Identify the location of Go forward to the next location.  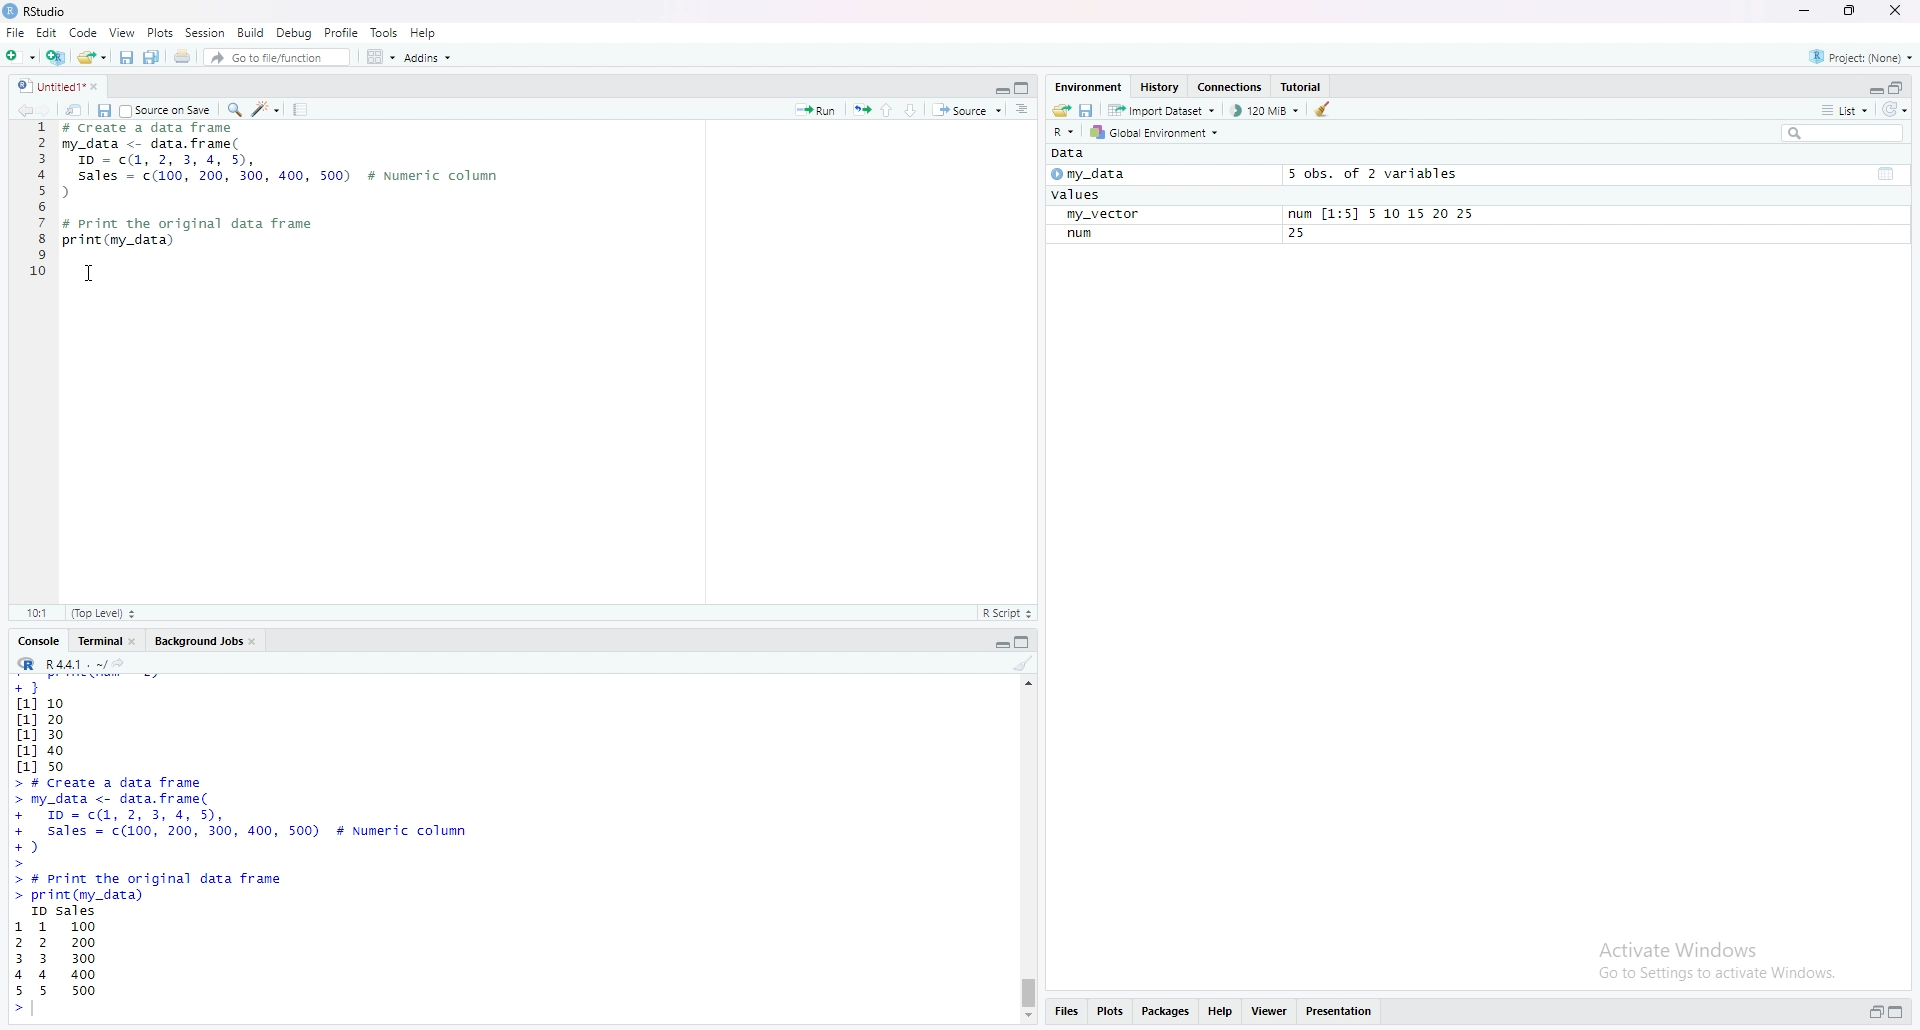
(48, 112).